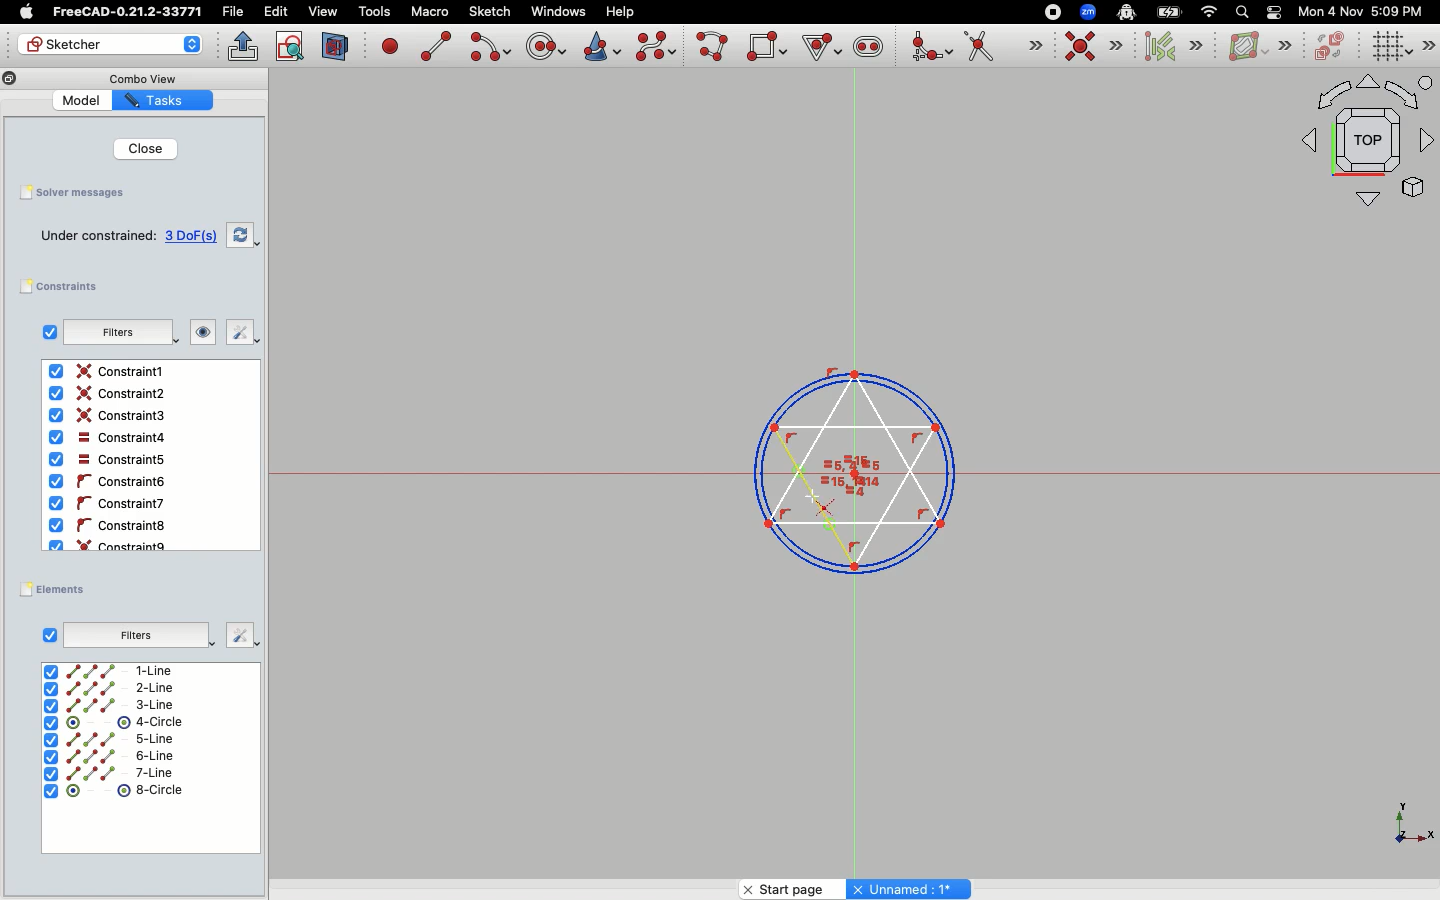  Describe the element at coordinates (1258, 47) in the screenshot. I see `B-spline information layer` at that location.